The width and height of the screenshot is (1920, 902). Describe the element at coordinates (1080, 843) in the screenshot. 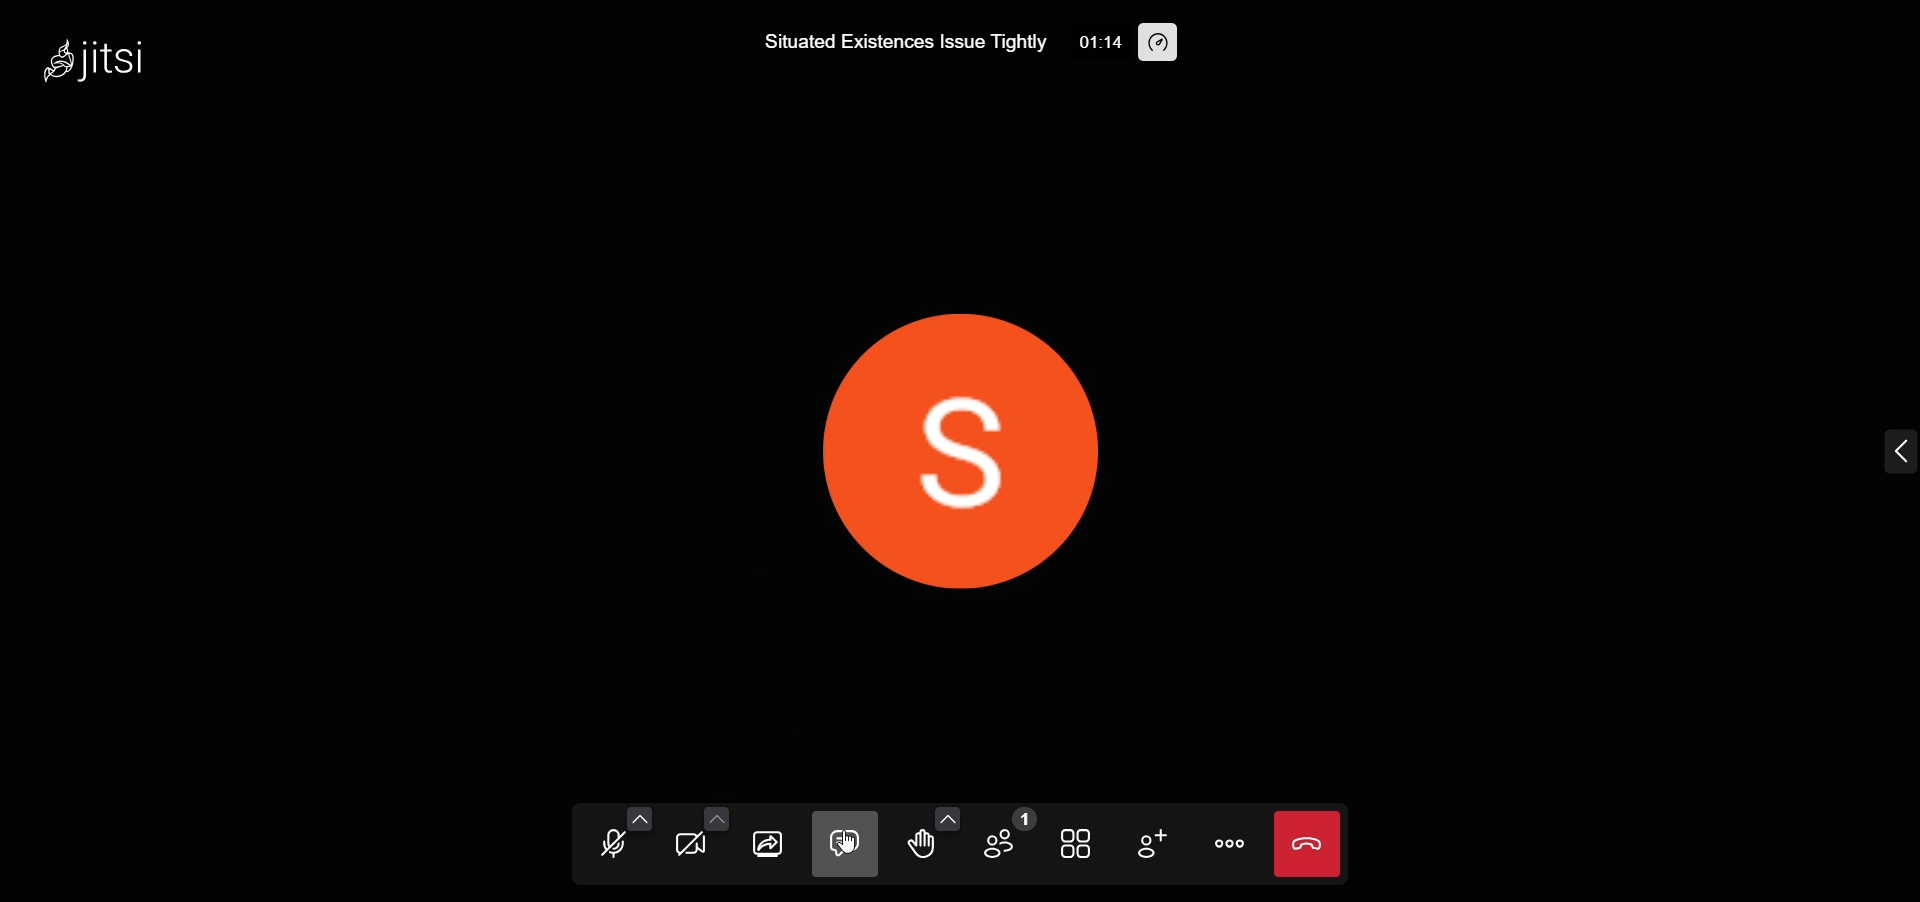

I see `tile view` at that location.